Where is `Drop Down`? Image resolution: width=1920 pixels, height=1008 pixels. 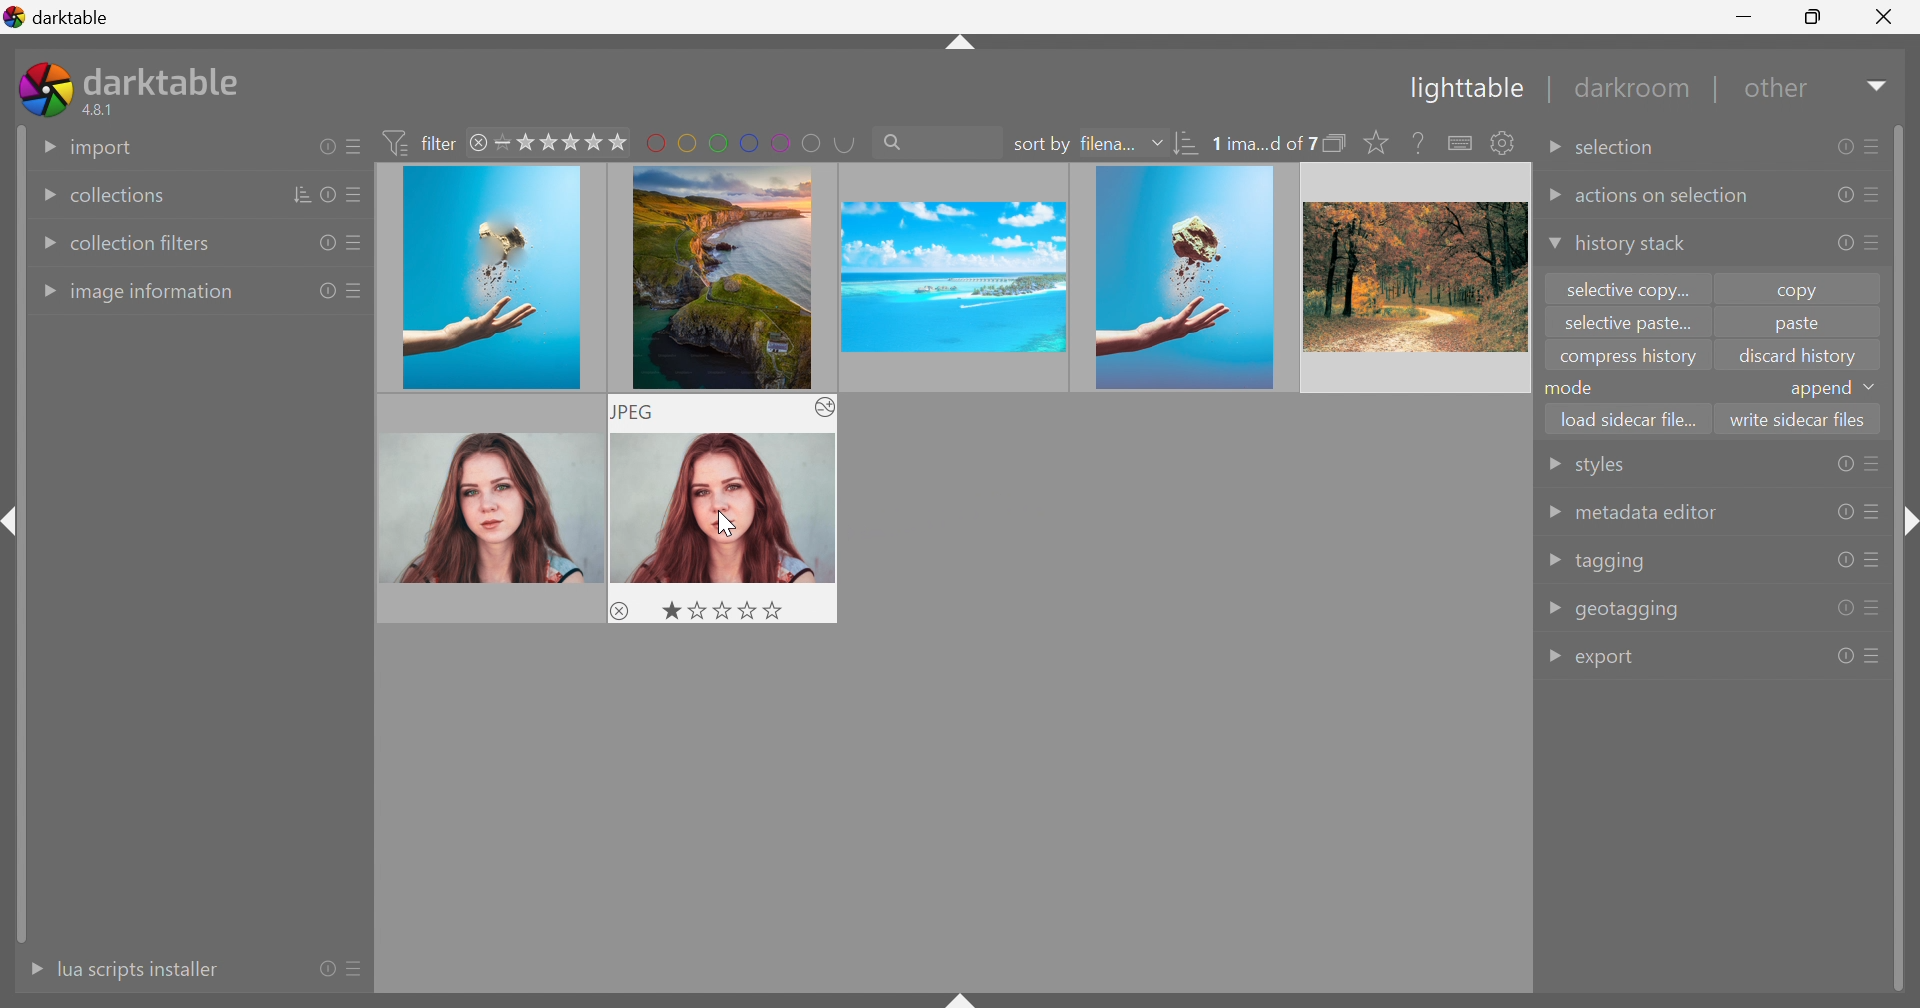 Drop Down is located at coordinates (40, 197).